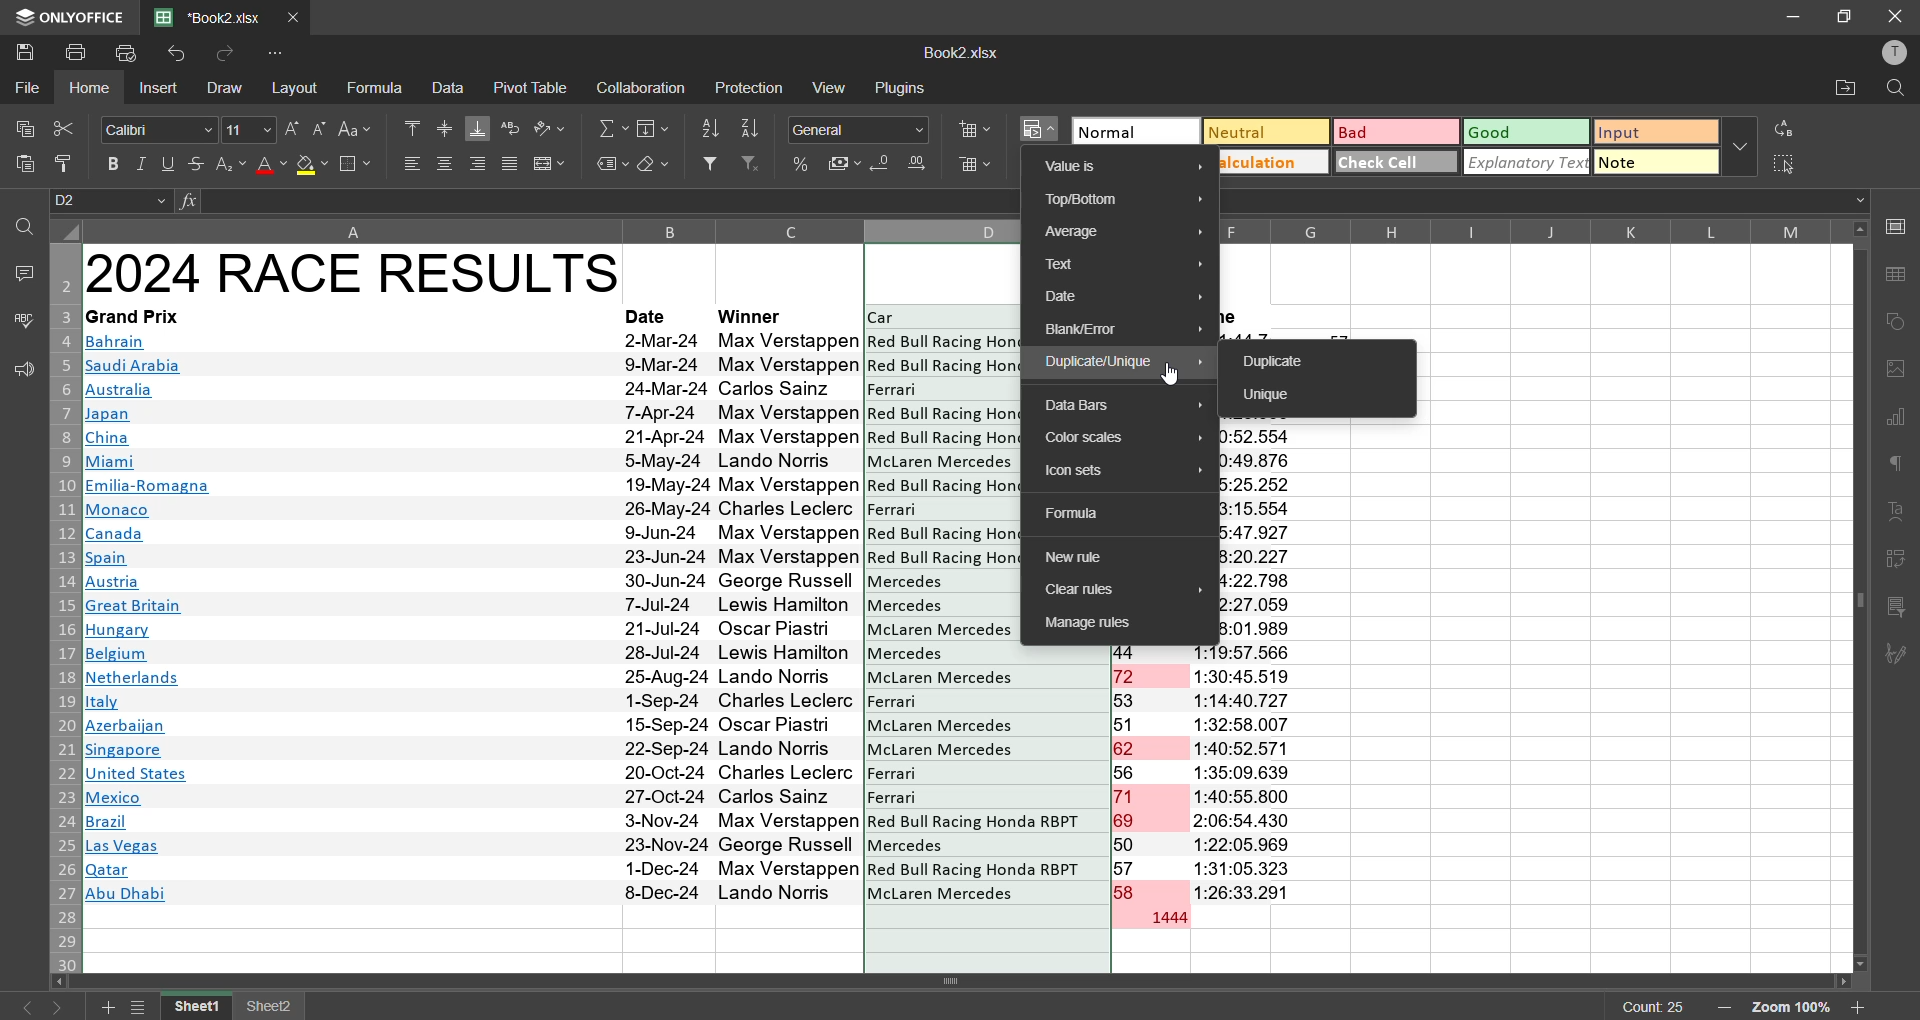  Describe the element at coordinates (1126, 202) in the screenshot. I see `top/bottom` at that location.